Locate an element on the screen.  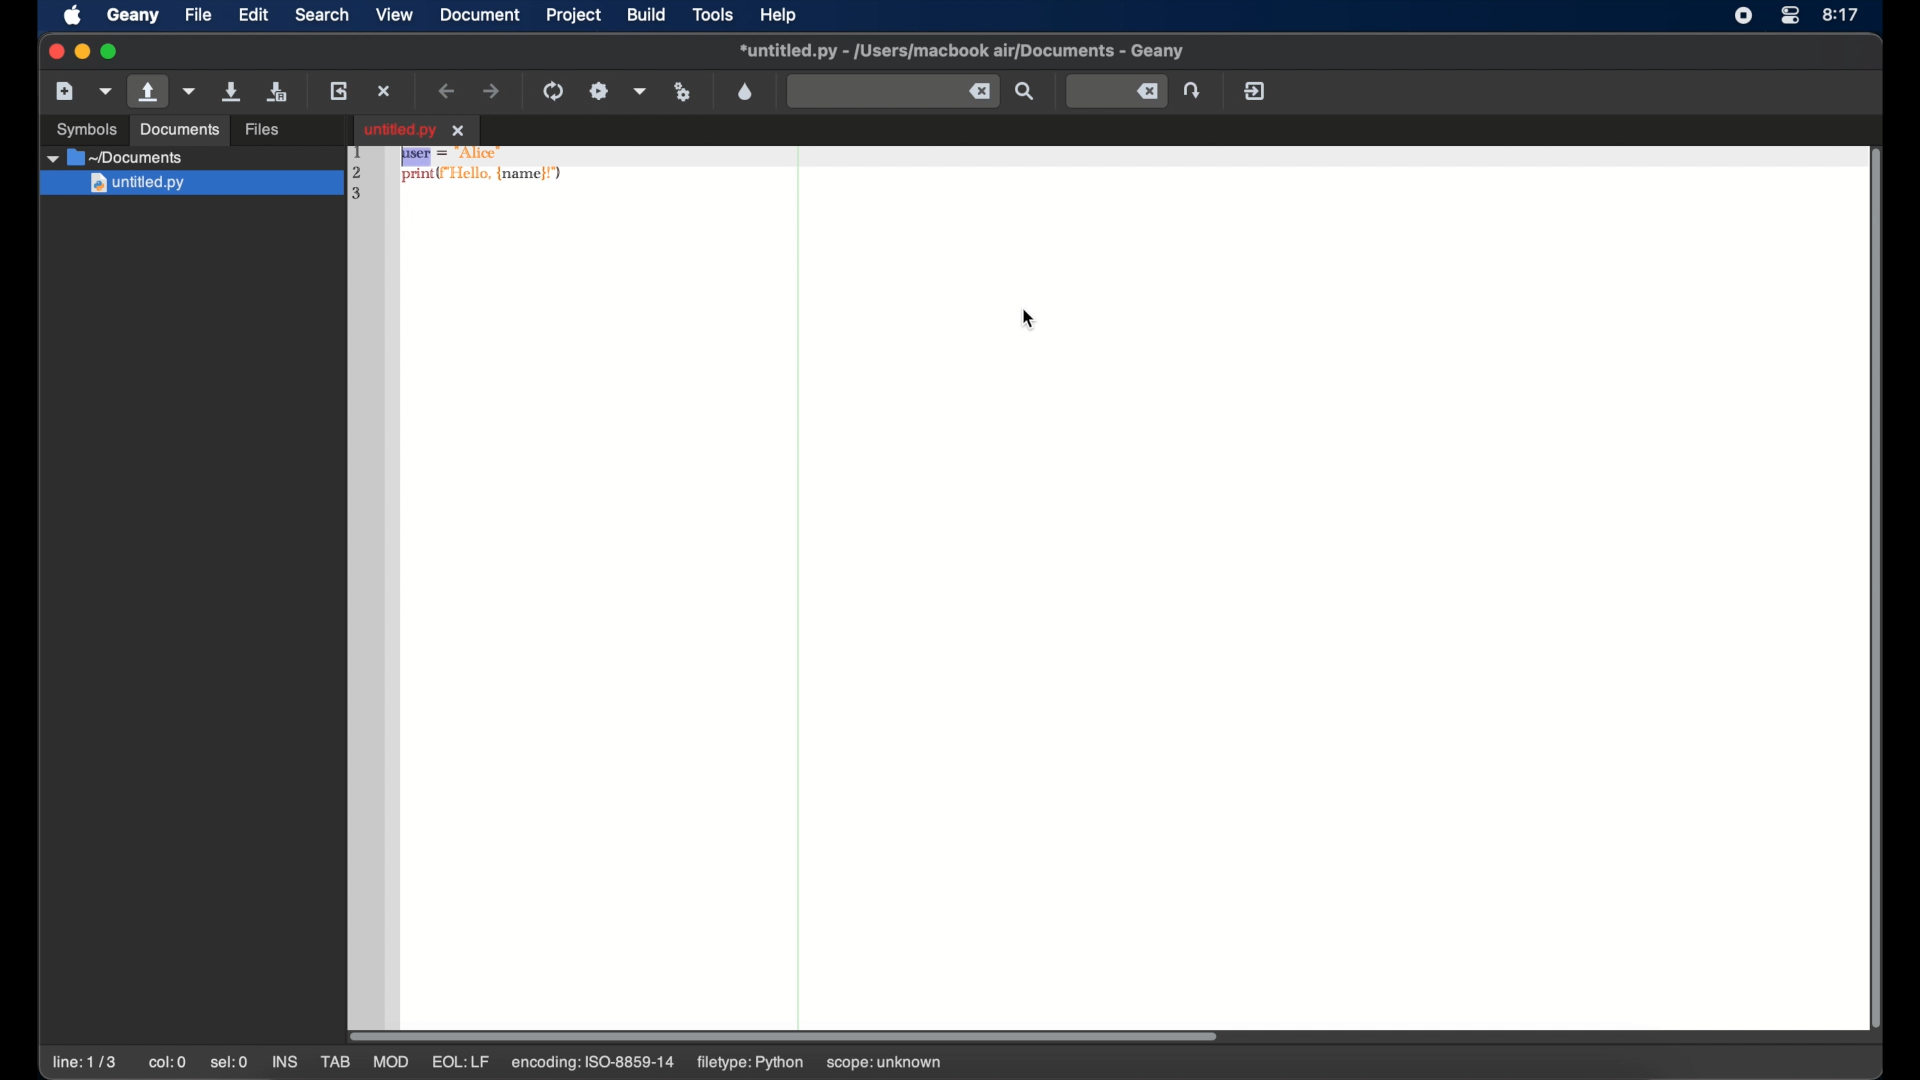
encoding is located at coordinates (593, 1064).